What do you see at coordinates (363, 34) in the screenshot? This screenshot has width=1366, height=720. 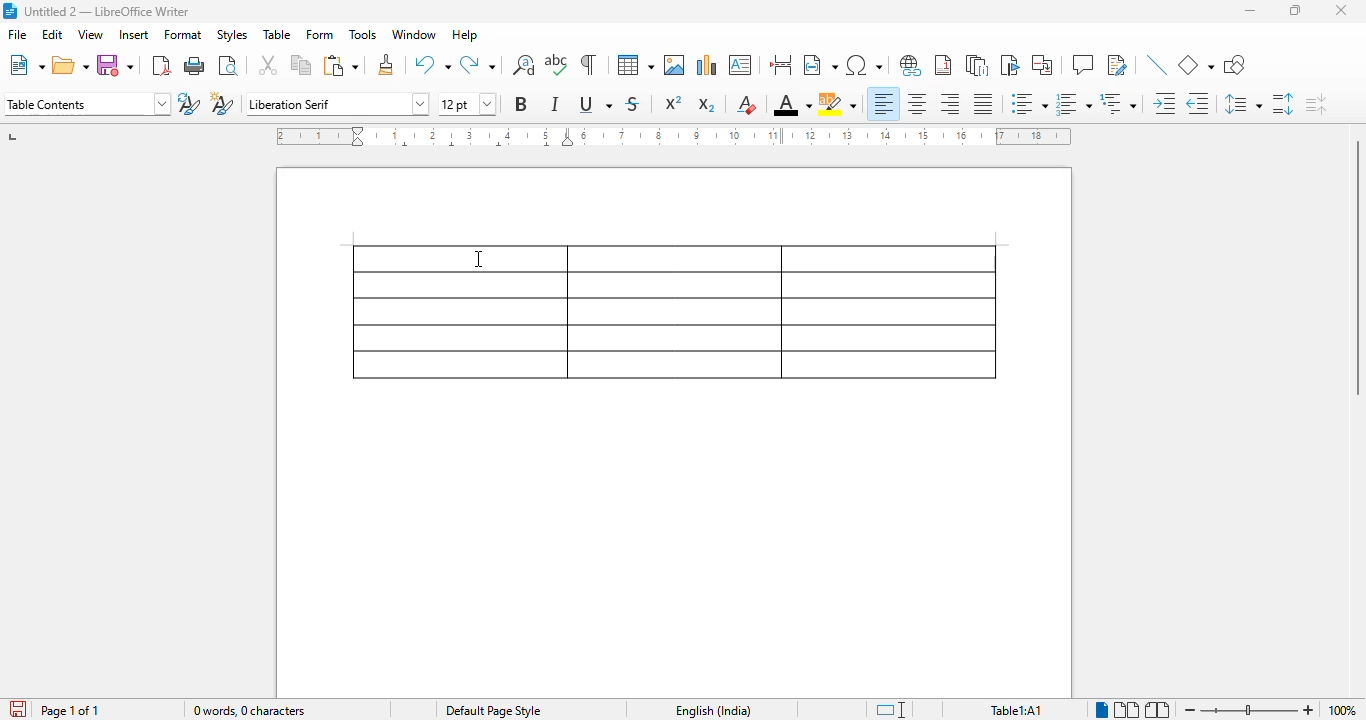 I see `tools` at bounding box center [363, 34].